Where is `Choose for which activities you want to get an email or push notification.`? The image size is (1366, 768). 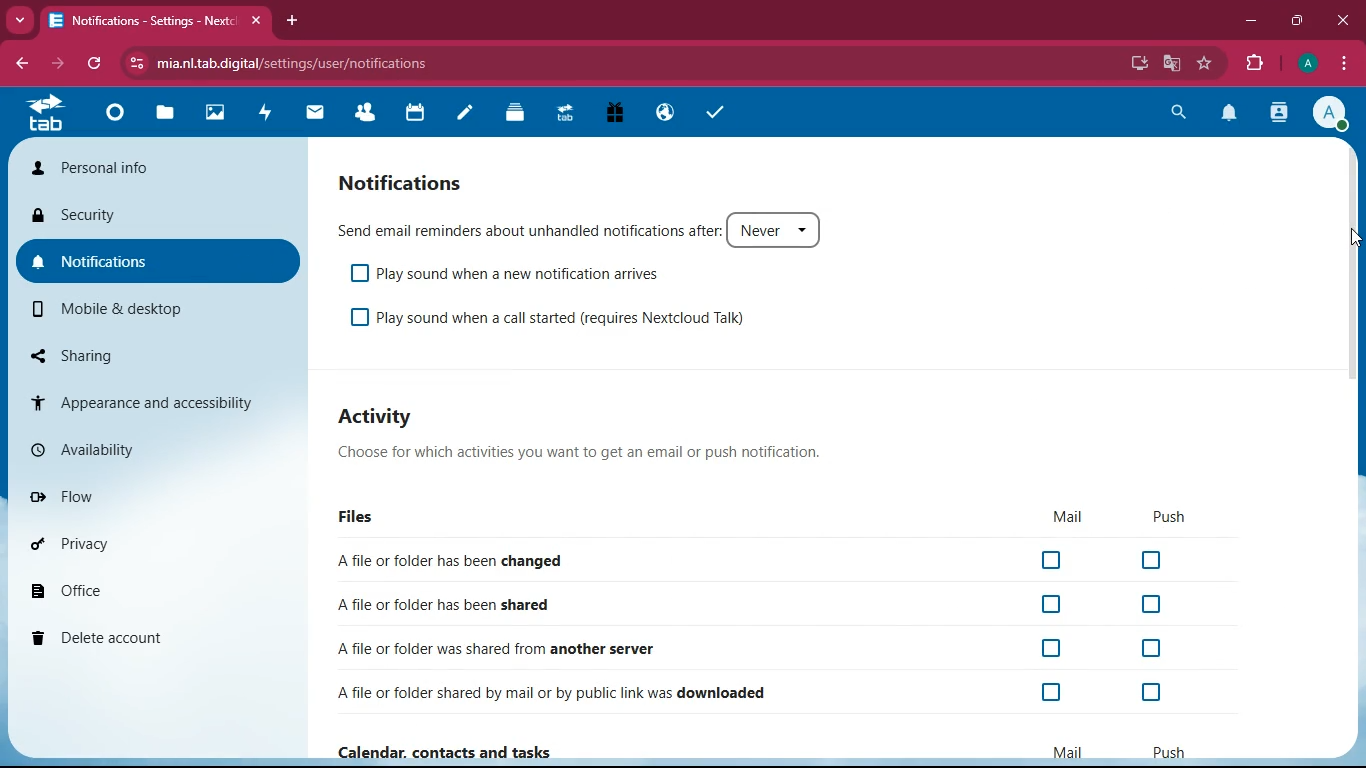
Choose for which activities you want to get an email or push notification. is located at coordinates (601, 453).